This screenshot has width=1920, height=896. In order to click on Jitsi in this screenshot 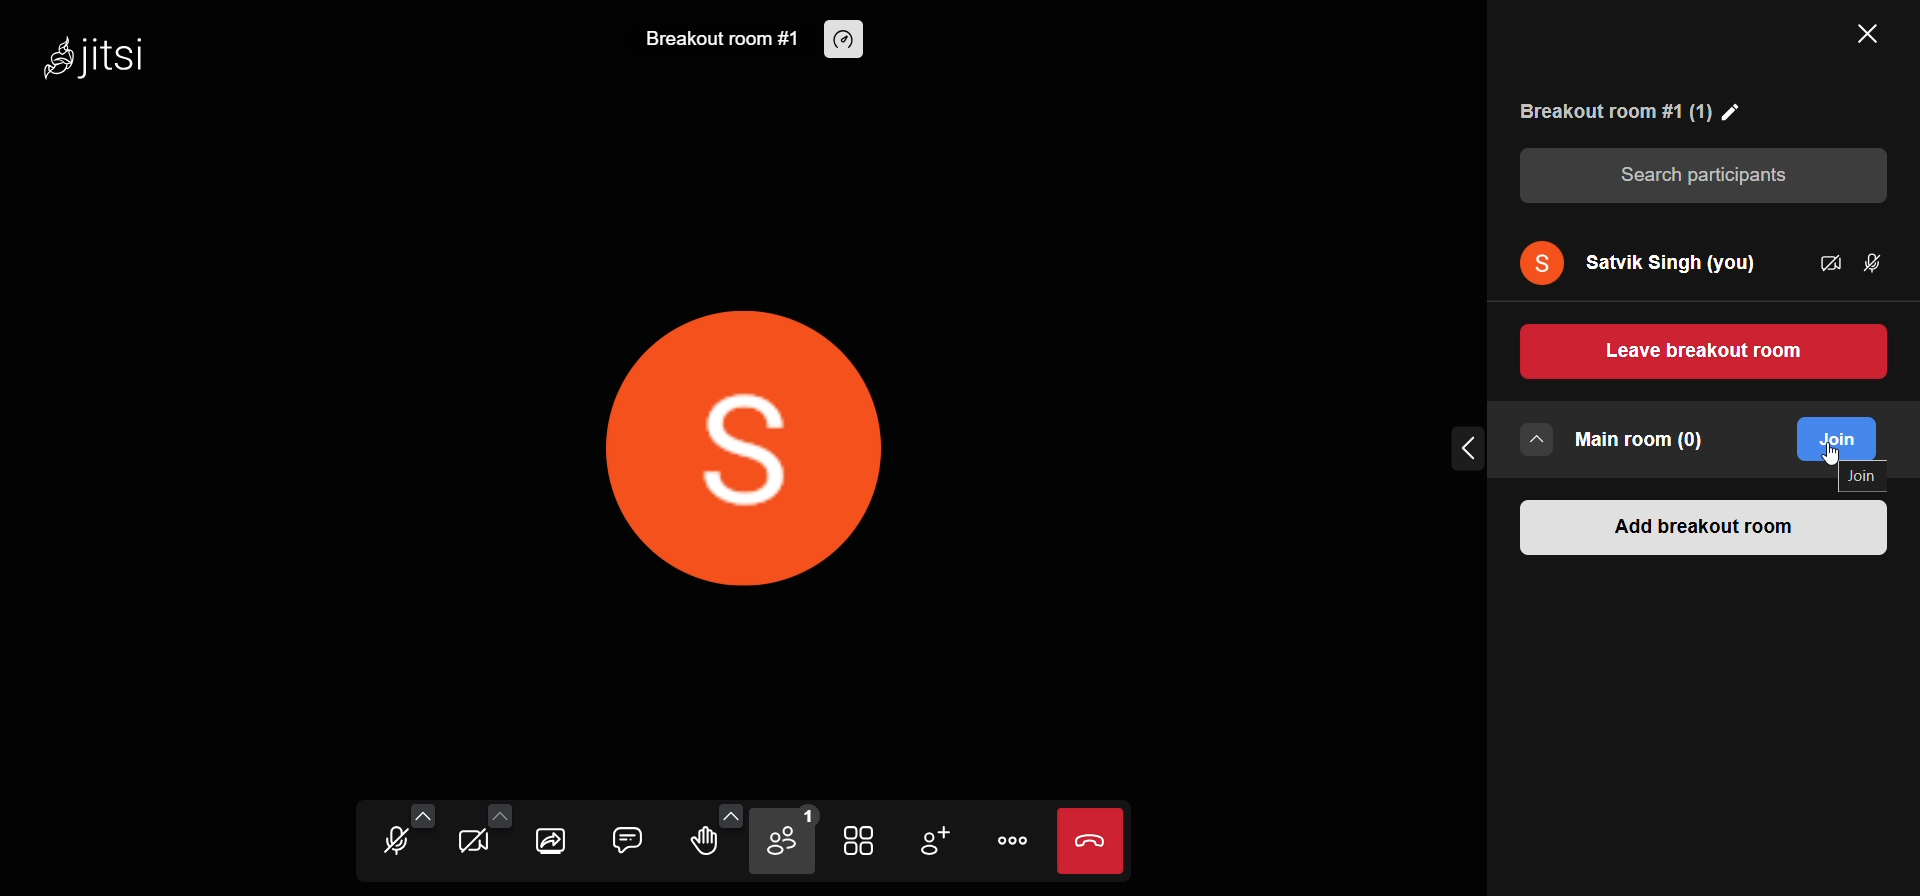, I will do `click(100, 52)`.